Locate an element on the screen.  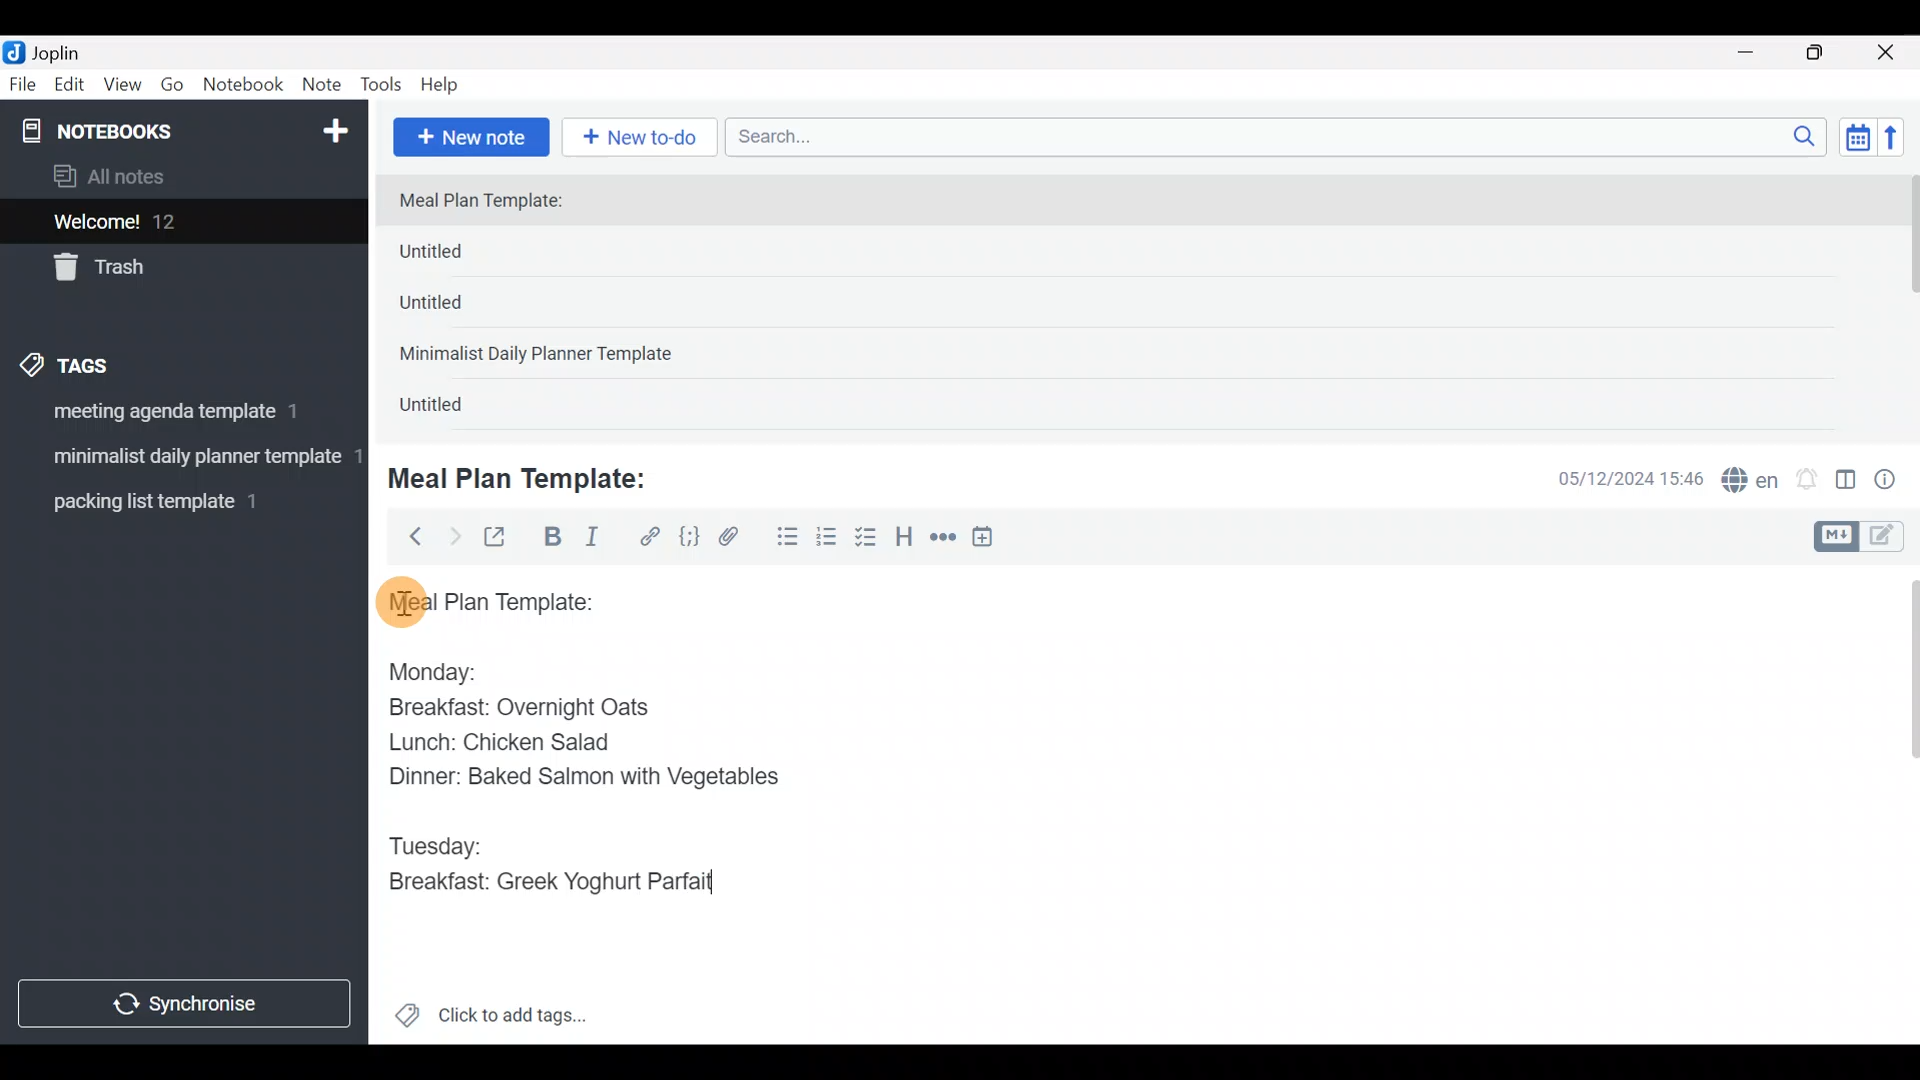
Reverse sort is located at coordinates (1901, 143).